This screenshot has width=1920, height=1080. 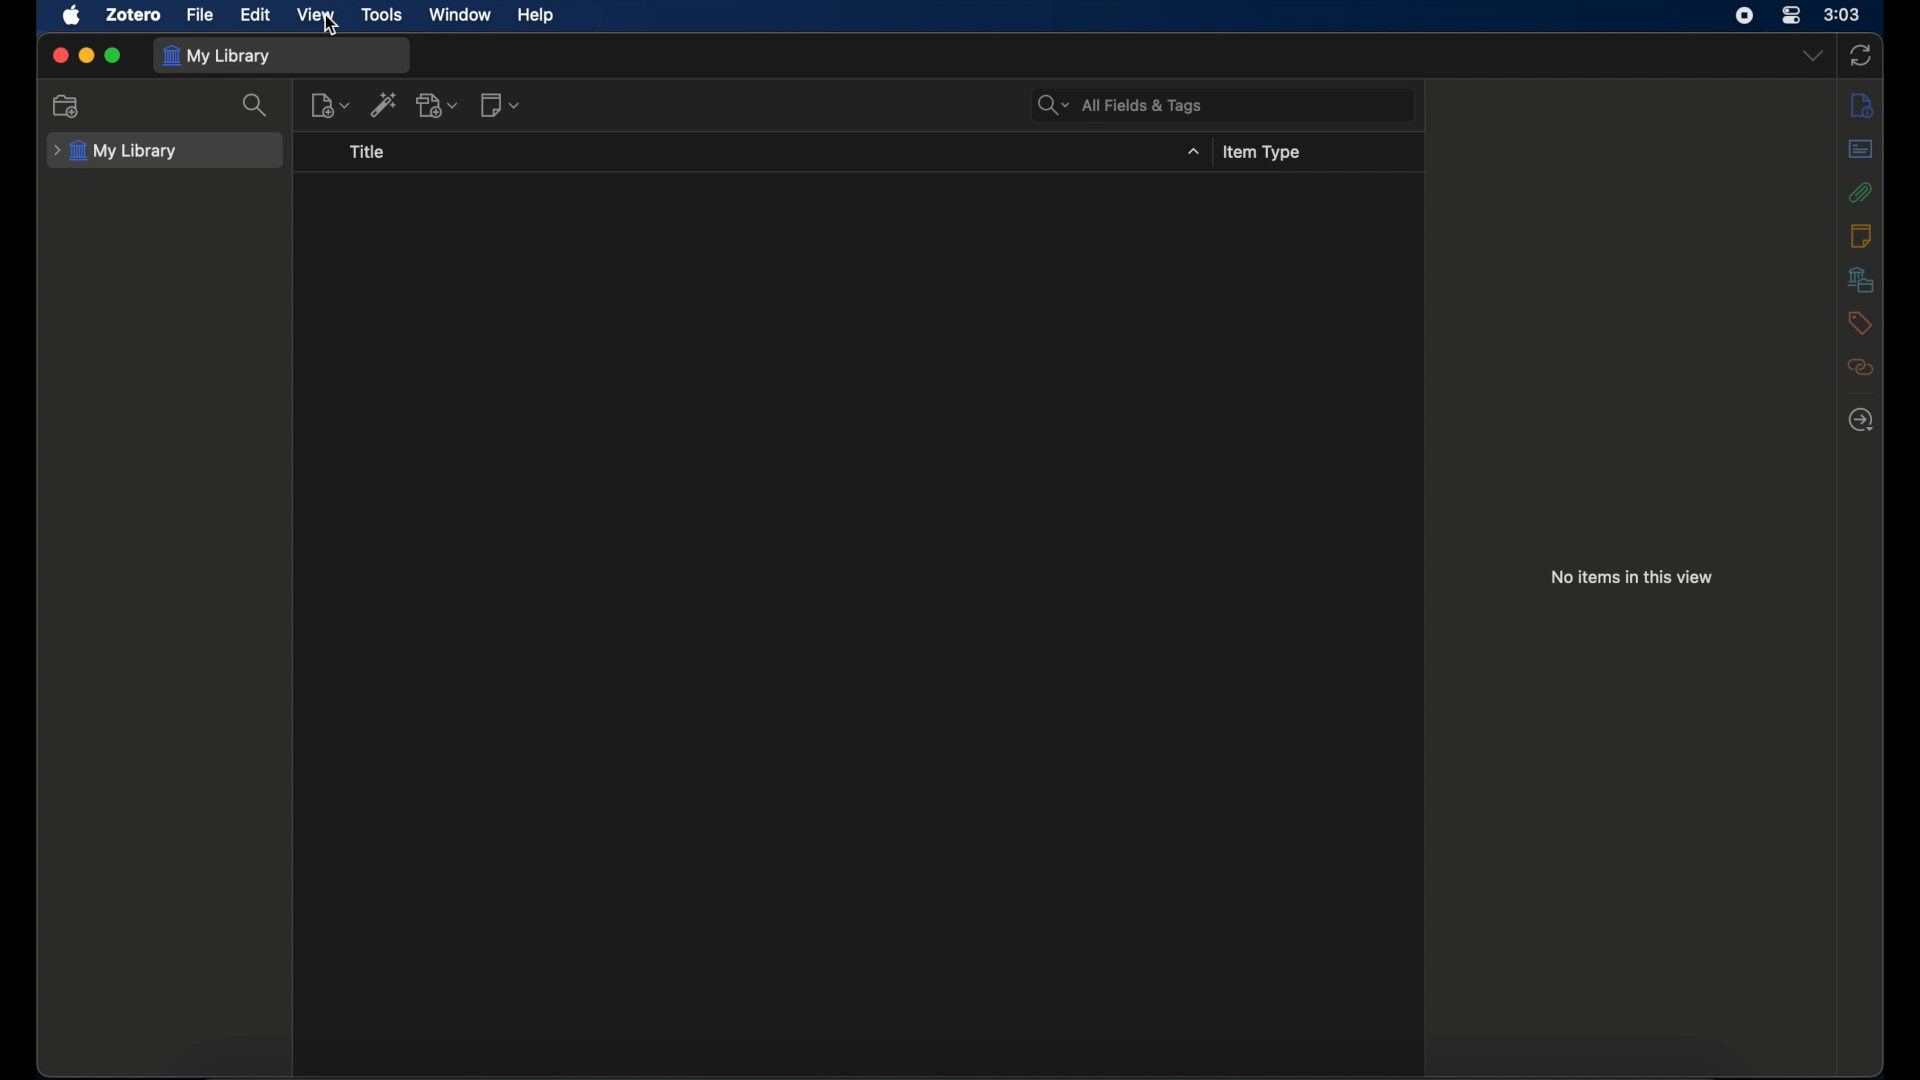 I want to click on close, so click(x=61, y=55).